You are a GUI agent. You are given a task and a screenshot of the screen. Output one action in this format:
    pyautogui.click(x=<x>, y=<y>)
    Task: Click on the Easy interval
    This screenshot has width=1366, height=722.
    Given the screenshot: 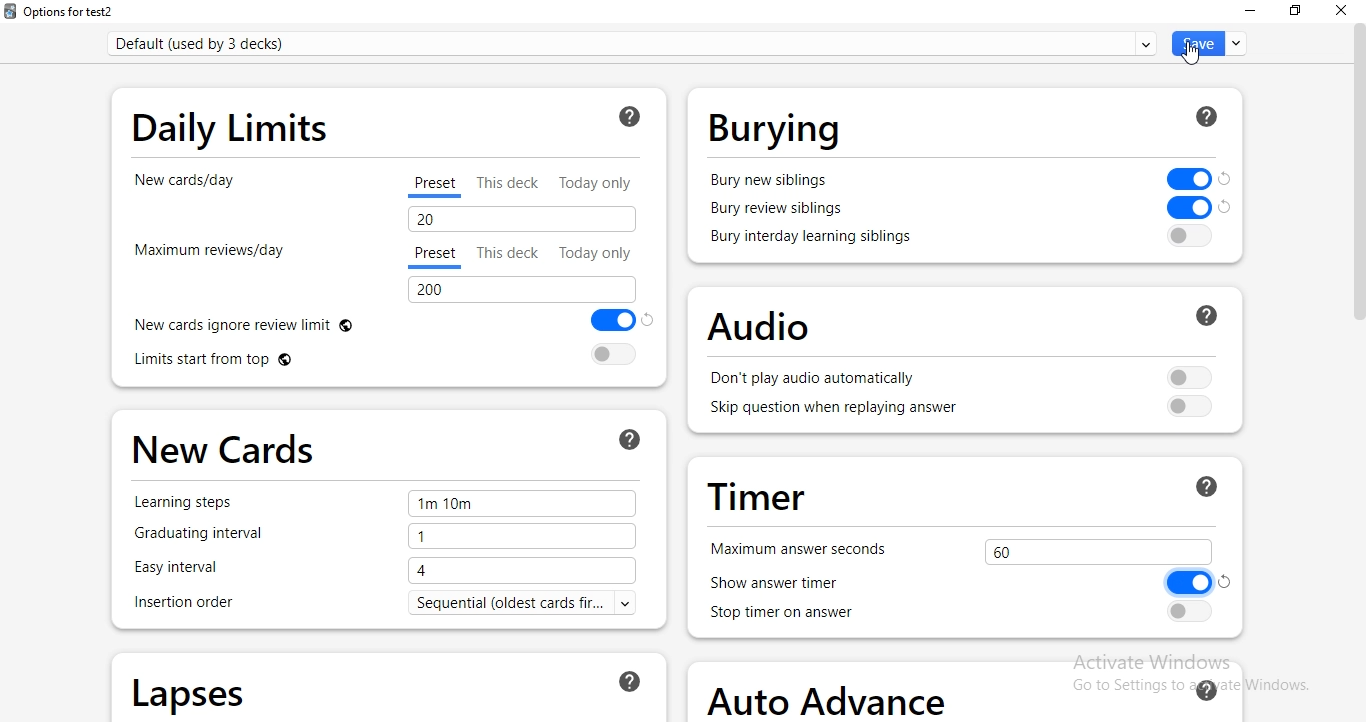 What is the action you would take?
    pyautogui.click(x=186, y=569)
    